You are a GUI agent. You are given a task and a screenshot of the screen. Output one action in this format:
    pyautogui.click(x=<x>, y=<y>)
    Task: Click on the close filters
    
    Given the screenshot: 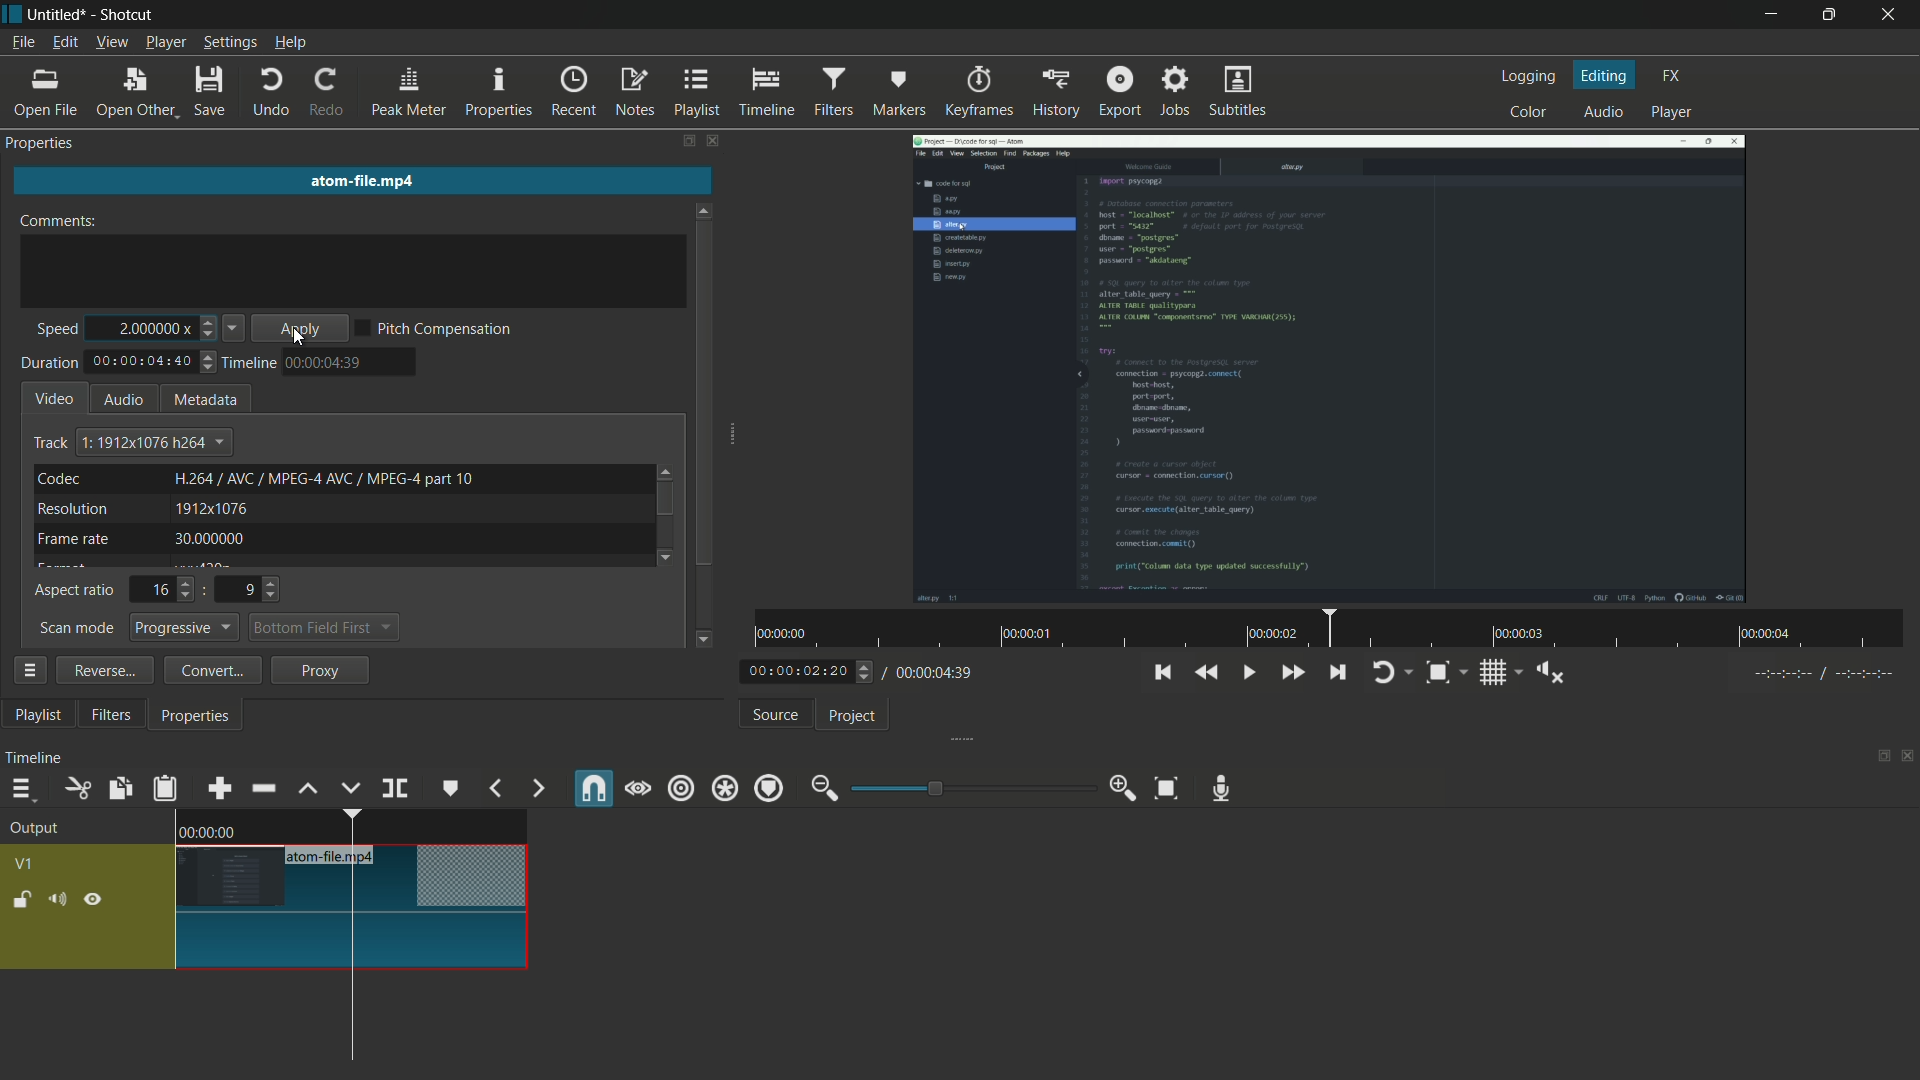 What is the action you would take?
    pyautogui.click(x=716, y=142)
    